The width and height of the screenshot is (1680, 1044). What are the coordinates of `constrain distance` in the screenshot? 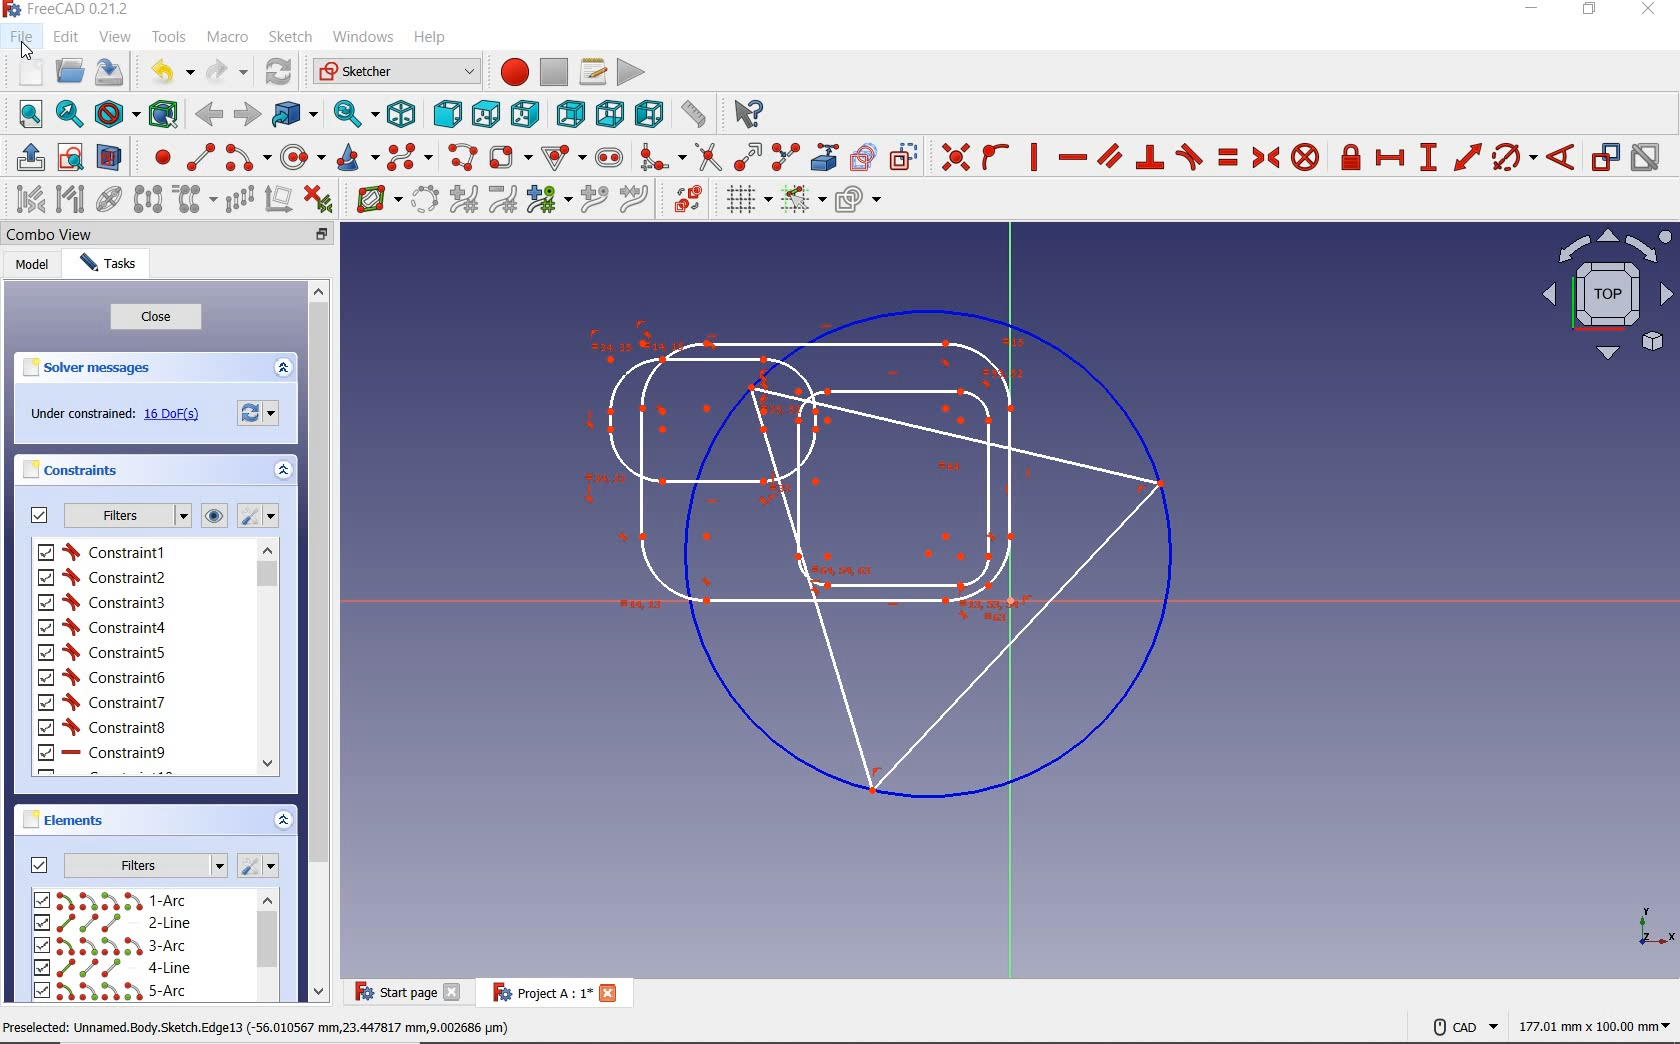 It's located at (1468, 160).